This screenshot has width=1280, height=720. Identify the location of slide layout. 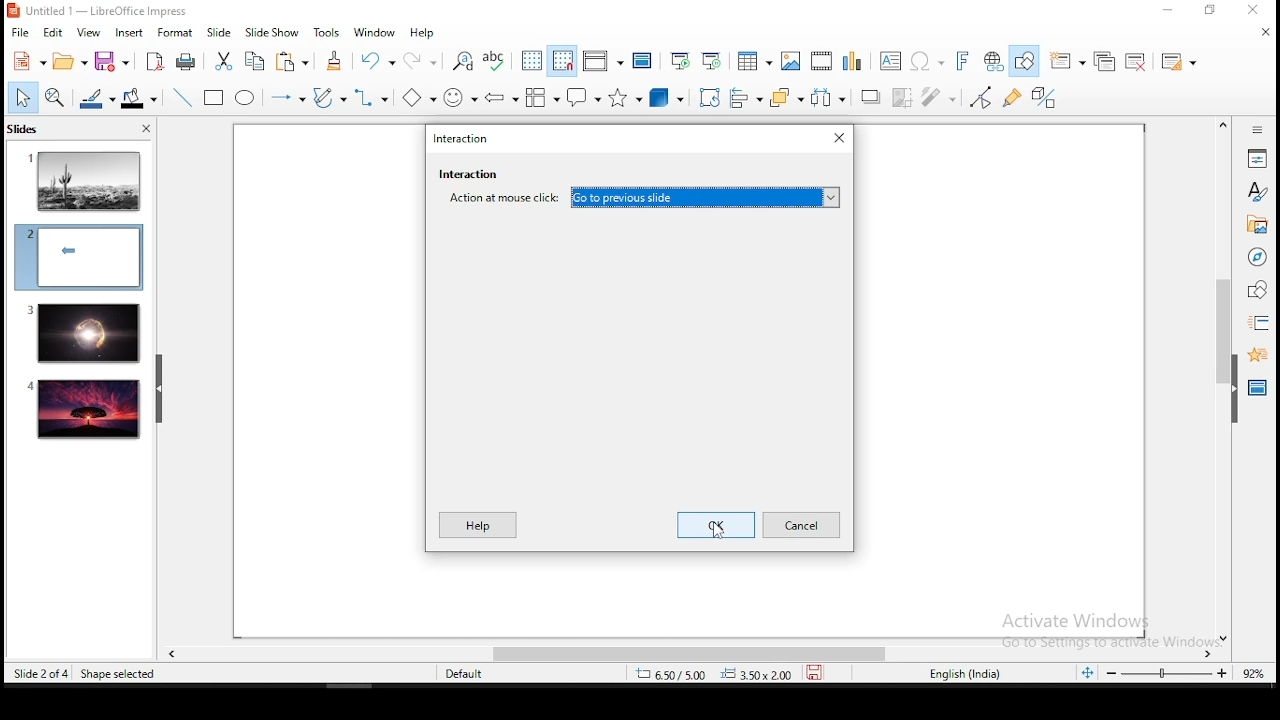
(1176, 62).